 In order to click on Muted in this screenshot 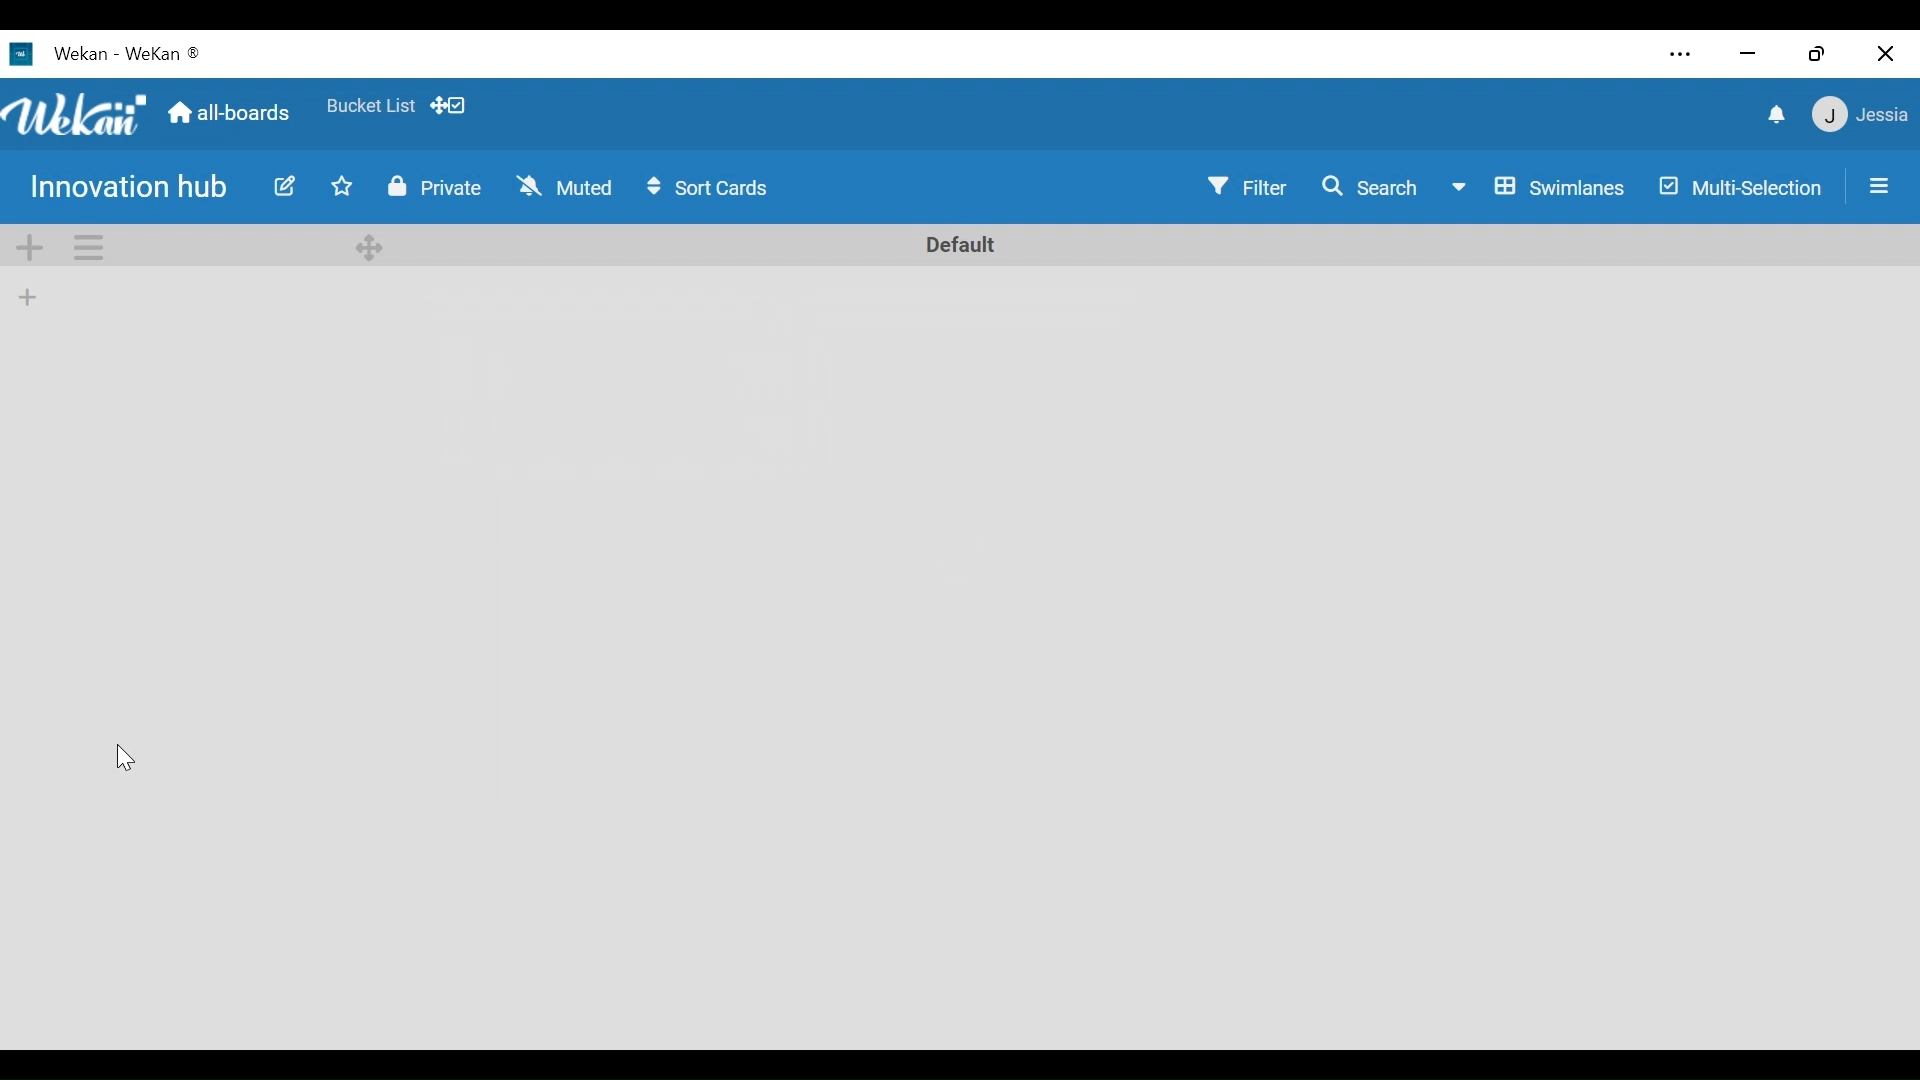, I will do `click(563, 185)`.